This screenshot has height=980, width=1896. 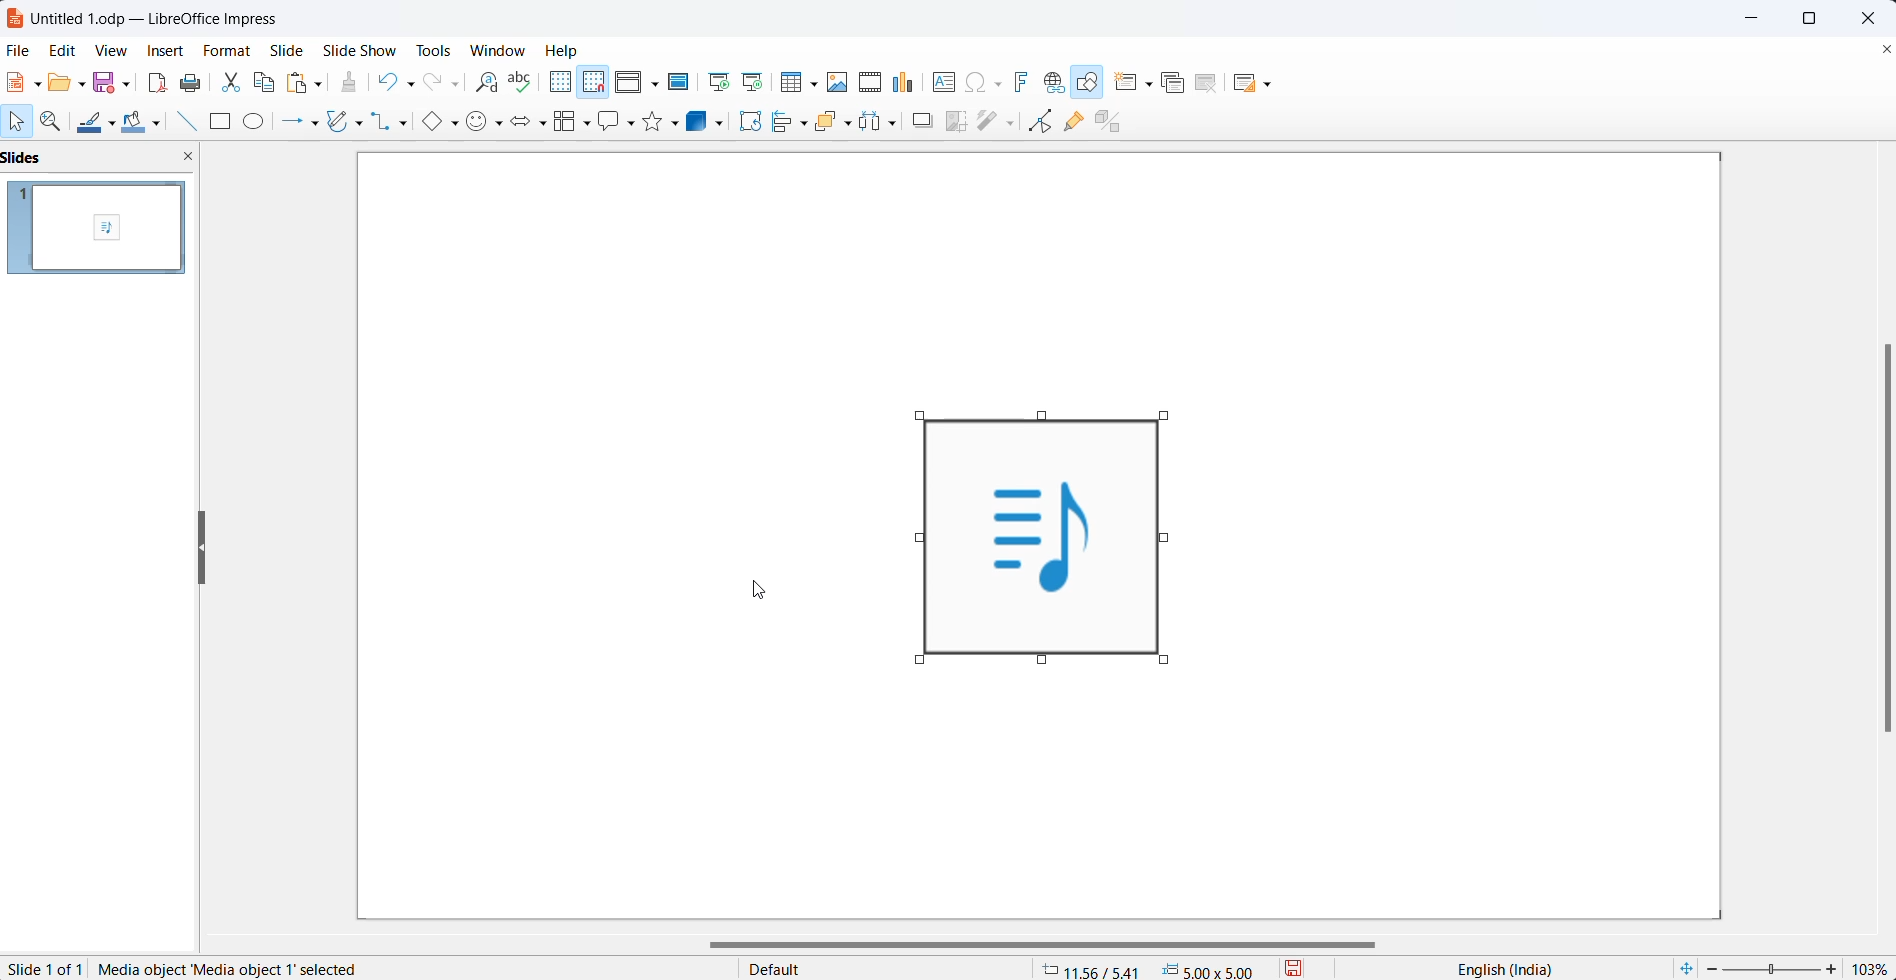 What do you see at coordinates (1496, 967) in the screenshot?
I see `` at bounding box center [1496, 967].